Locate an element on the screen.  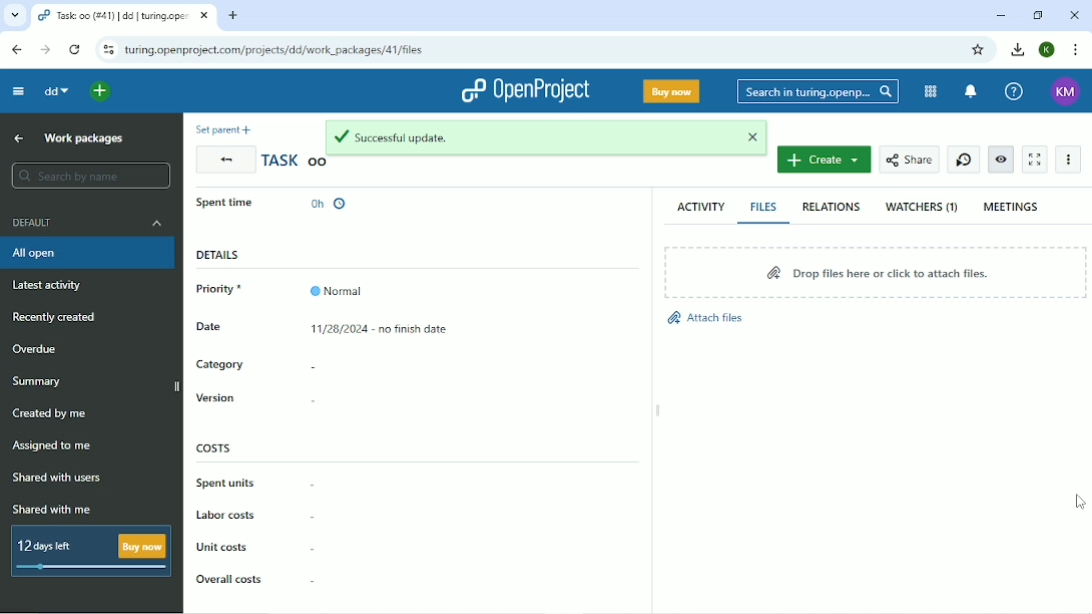
- is located at coordinates (314, 368).